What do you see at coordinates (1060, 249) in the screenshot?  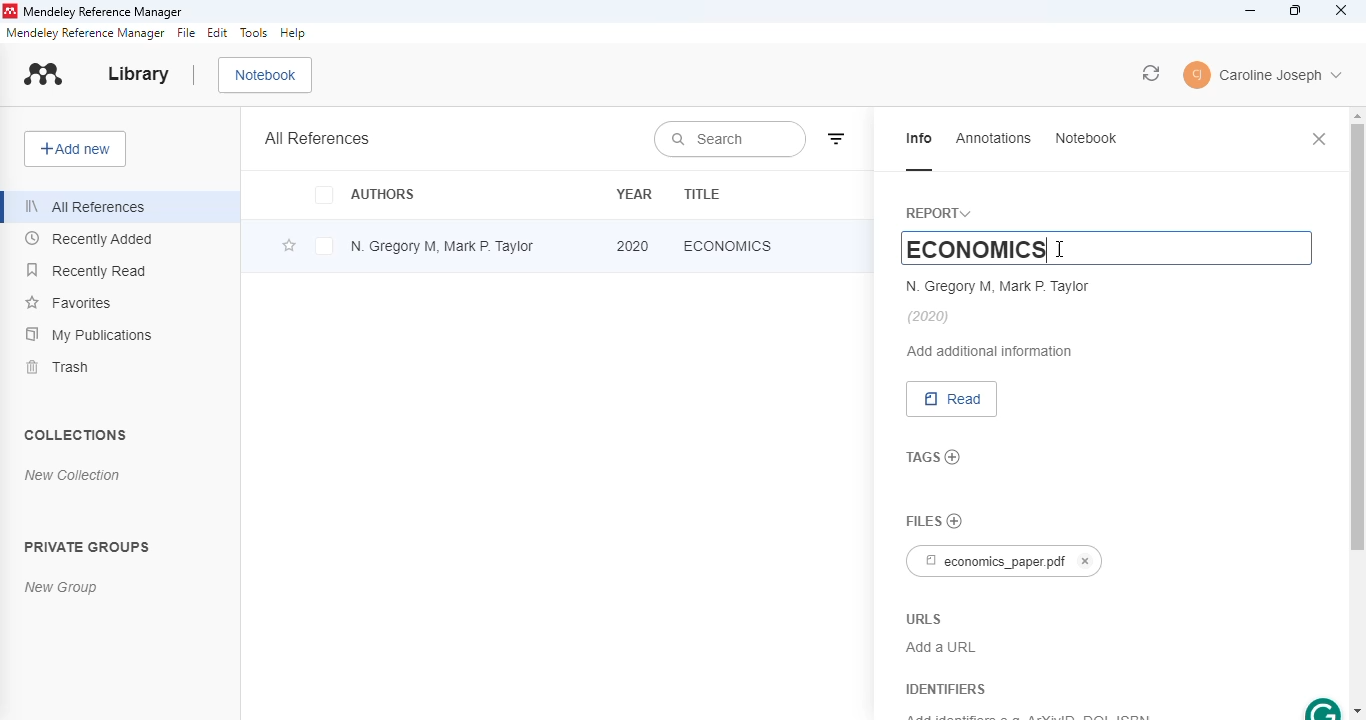 I see `cursor` at bounding box center [1060, 249].